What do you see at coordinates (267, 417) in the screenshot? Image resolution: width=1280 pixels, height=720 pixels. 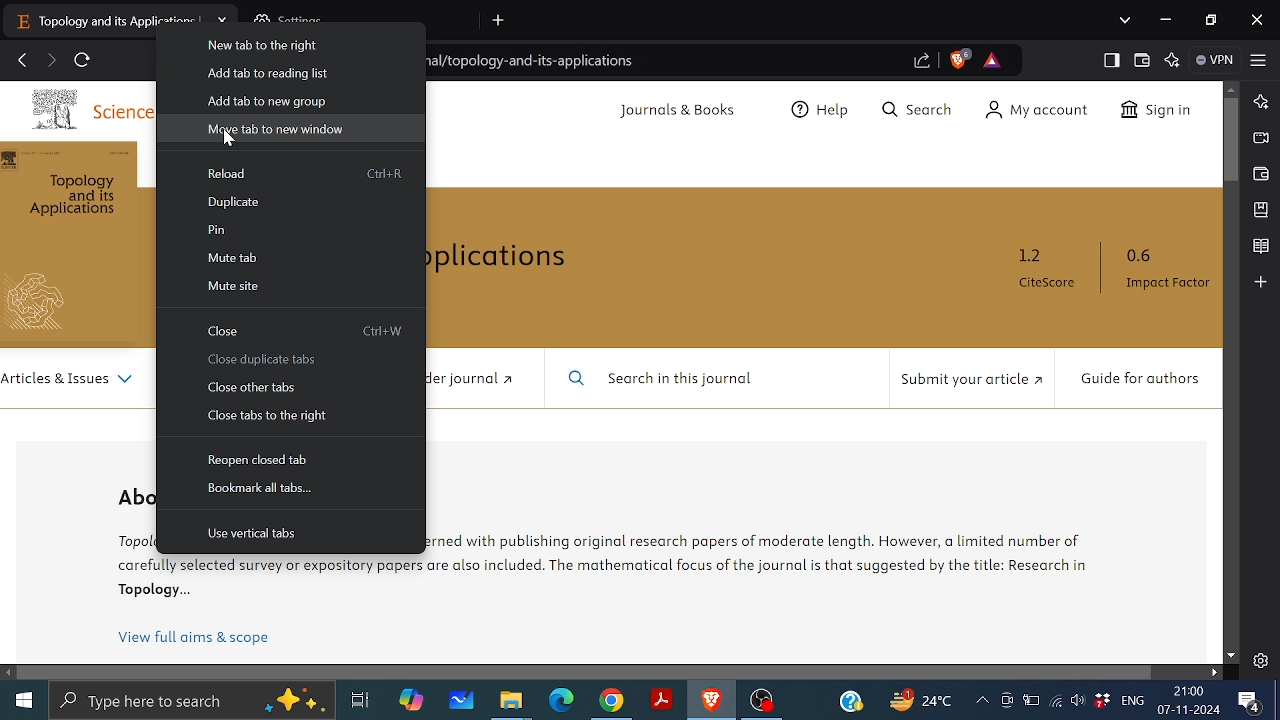 I see `Close tabs to the right` at bounding box center [267, 417].